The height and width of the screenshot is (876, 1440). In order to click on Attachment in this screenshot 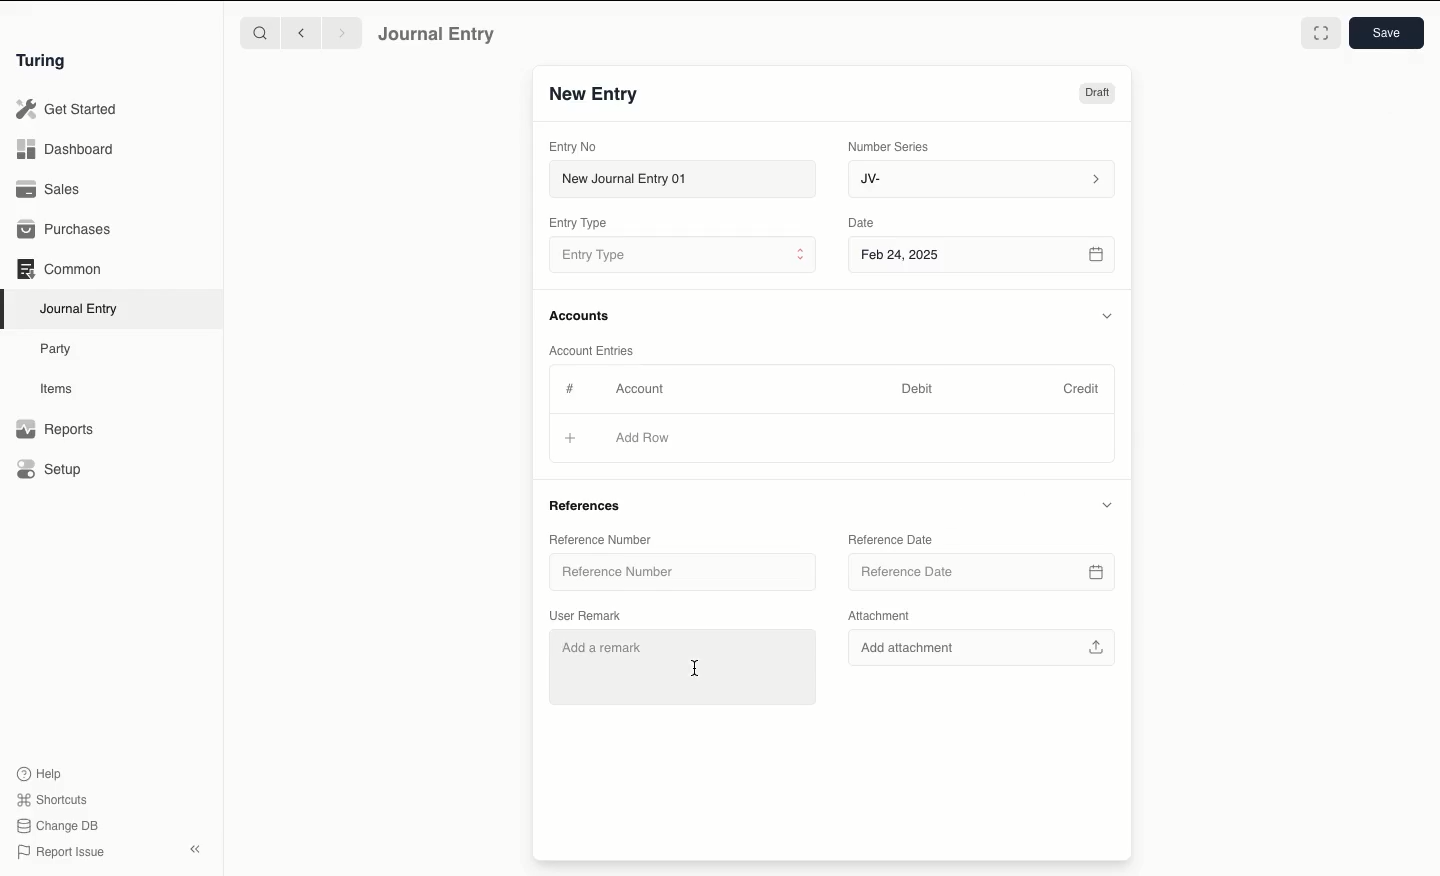, I will do `click(881, 615)`.